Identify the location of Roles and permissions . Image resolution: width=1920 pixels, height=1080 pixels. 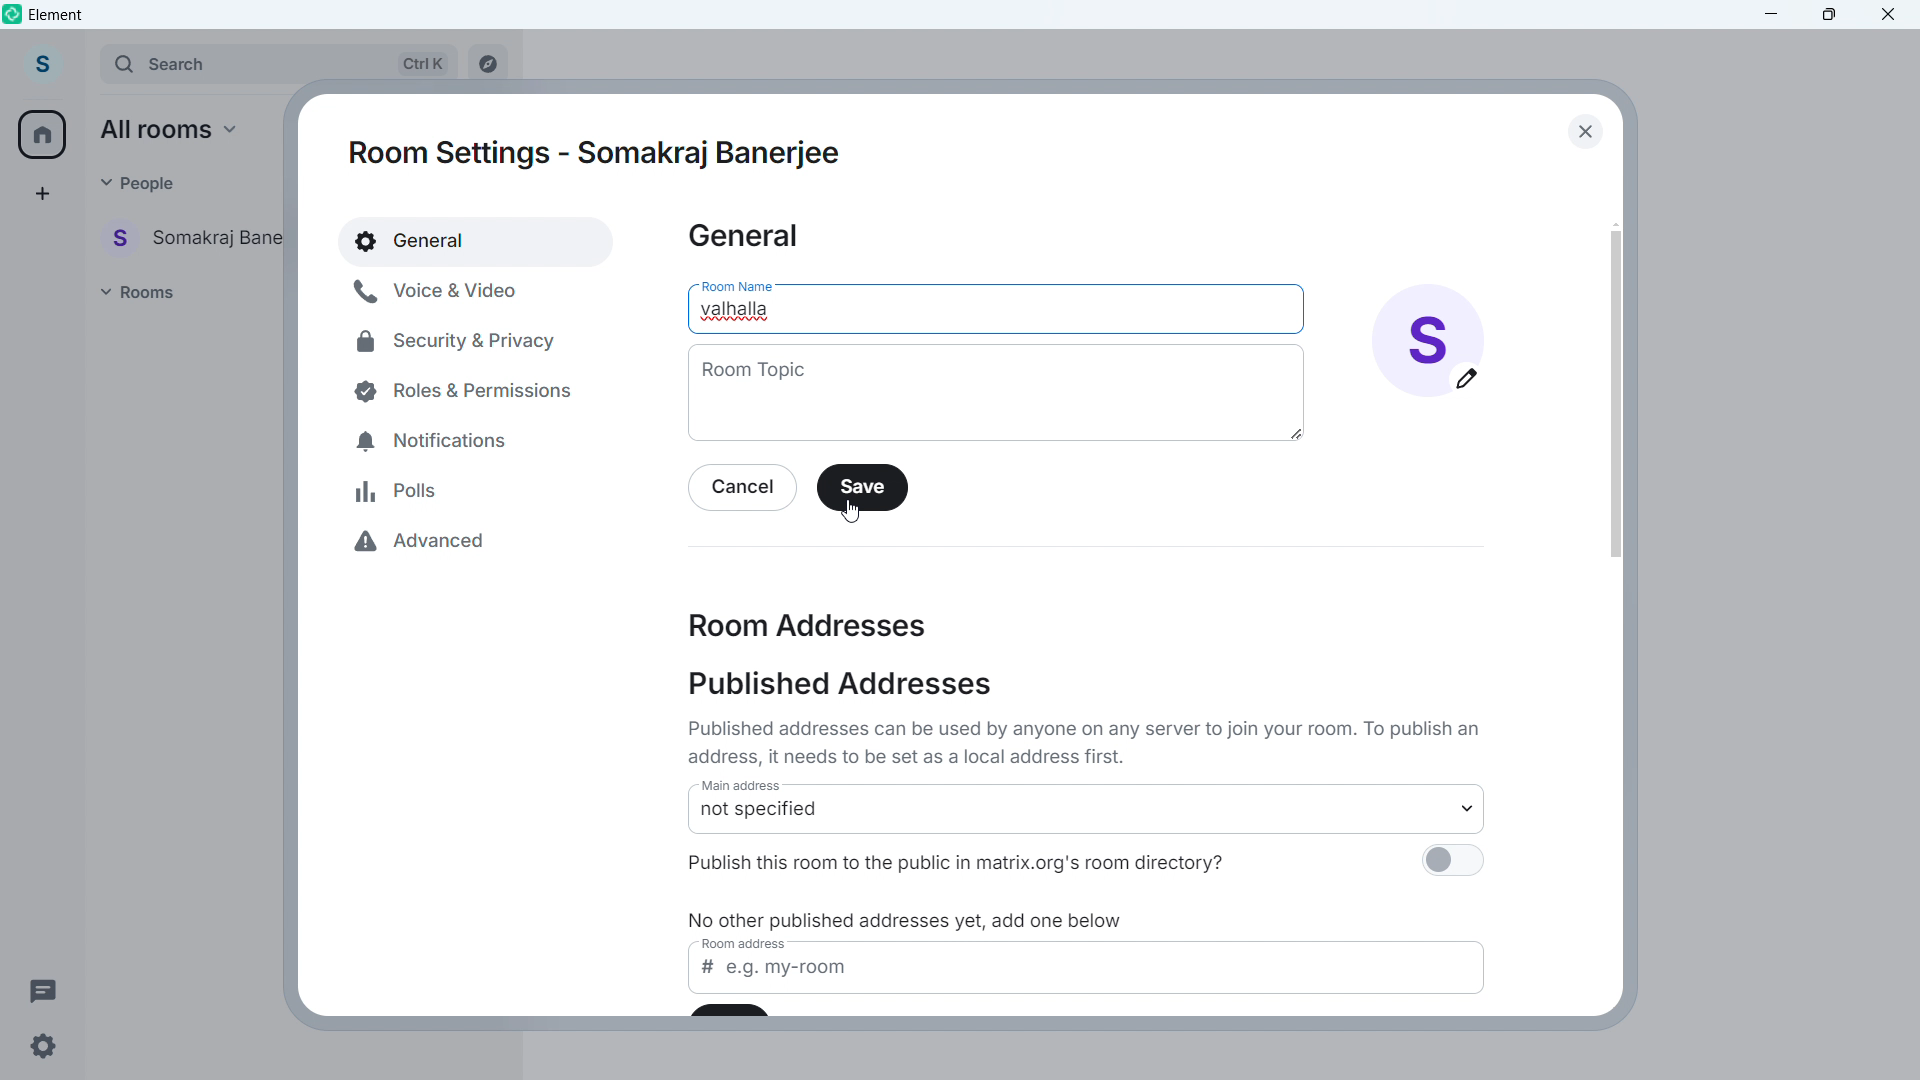
(455, 390).